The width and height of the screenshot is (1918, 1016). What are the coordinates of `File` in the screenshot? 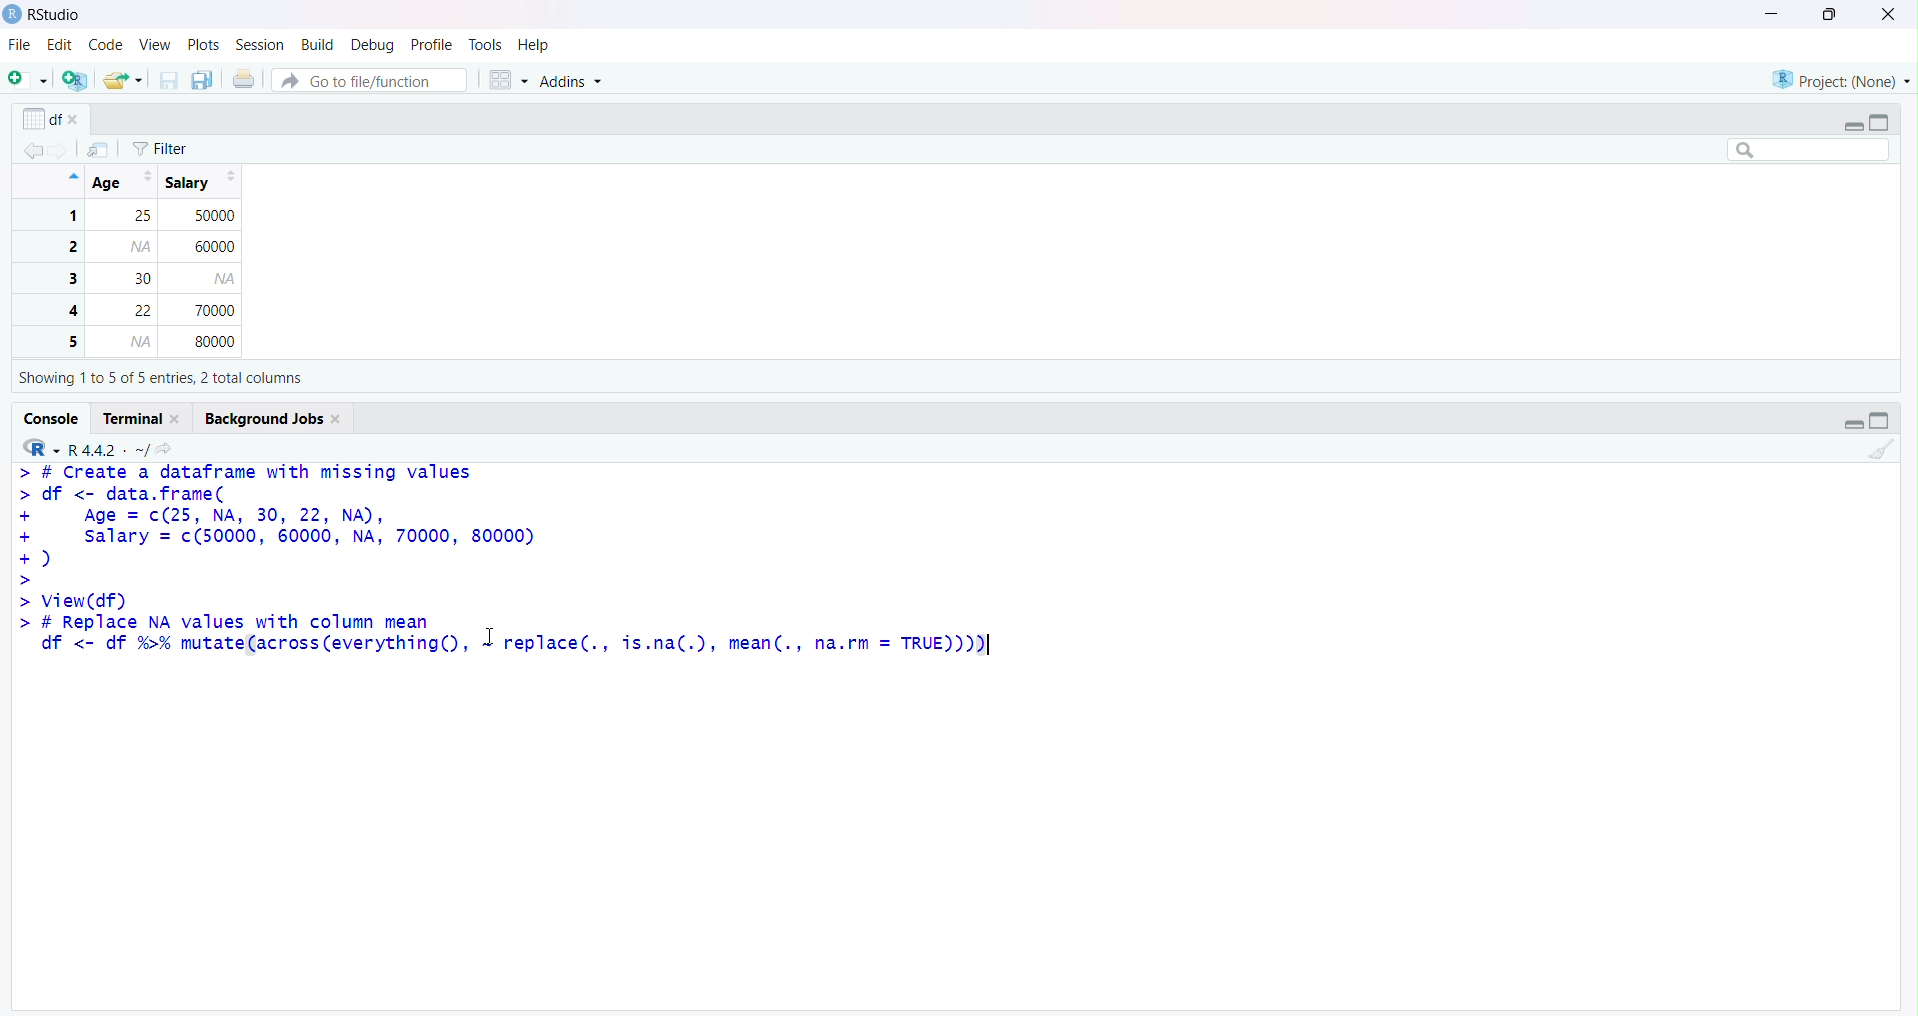 It's located at (18, 45).